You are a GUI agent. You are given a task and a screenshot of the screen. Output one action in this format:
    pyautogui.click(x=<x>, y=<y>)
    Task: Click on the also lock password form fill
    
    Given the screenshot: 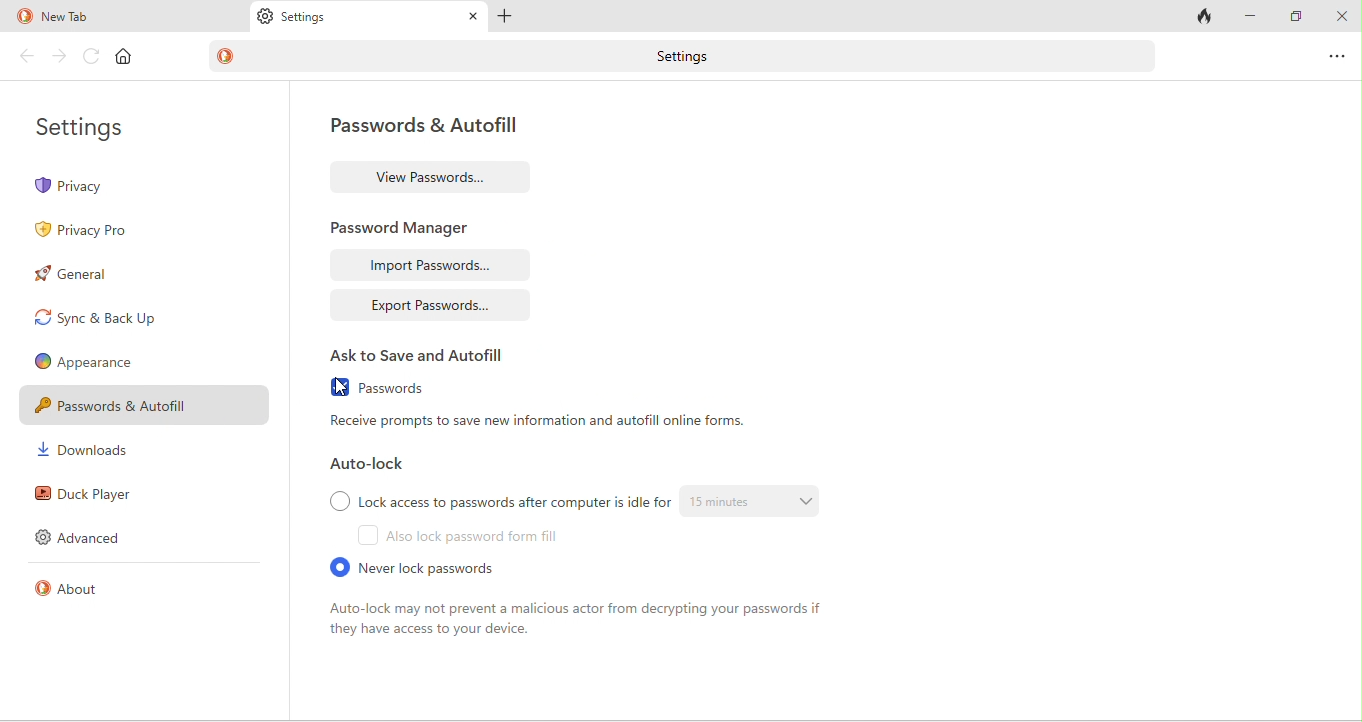 What is the action you would take?
    pyautogui.click(x=468, y=537)
    